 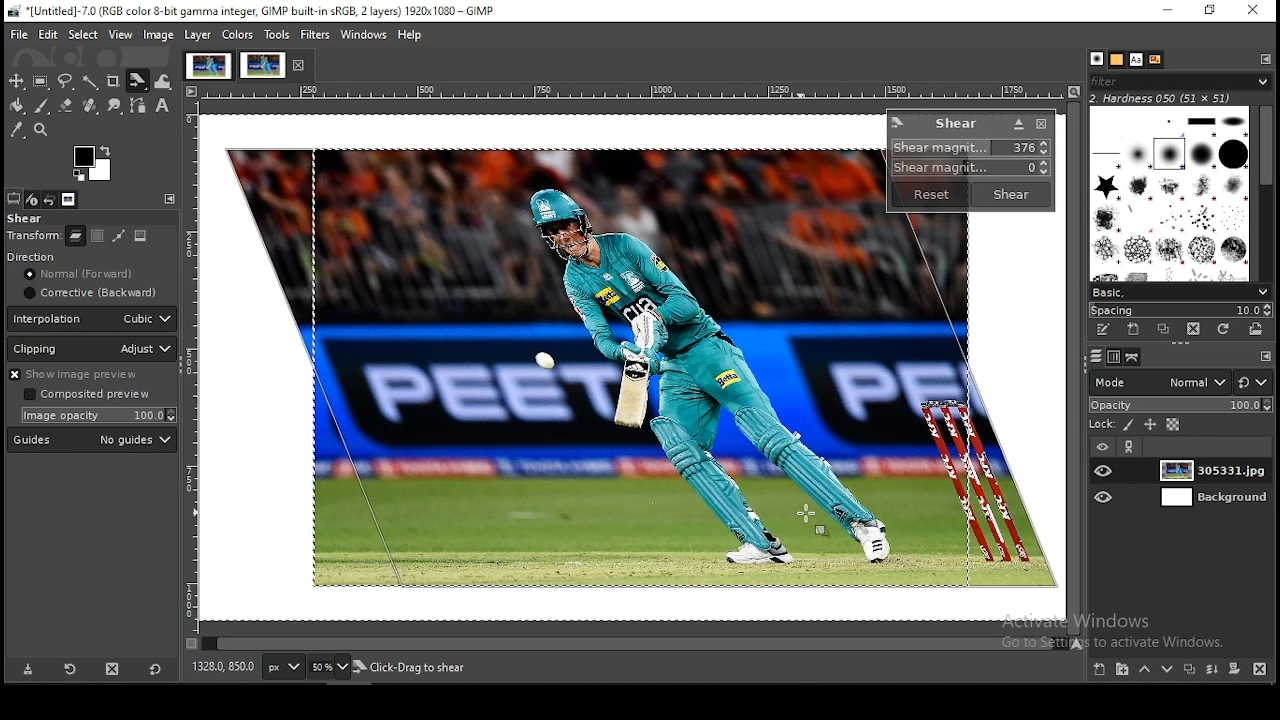 I want to click on shear tool, so click(x=138, y=80).